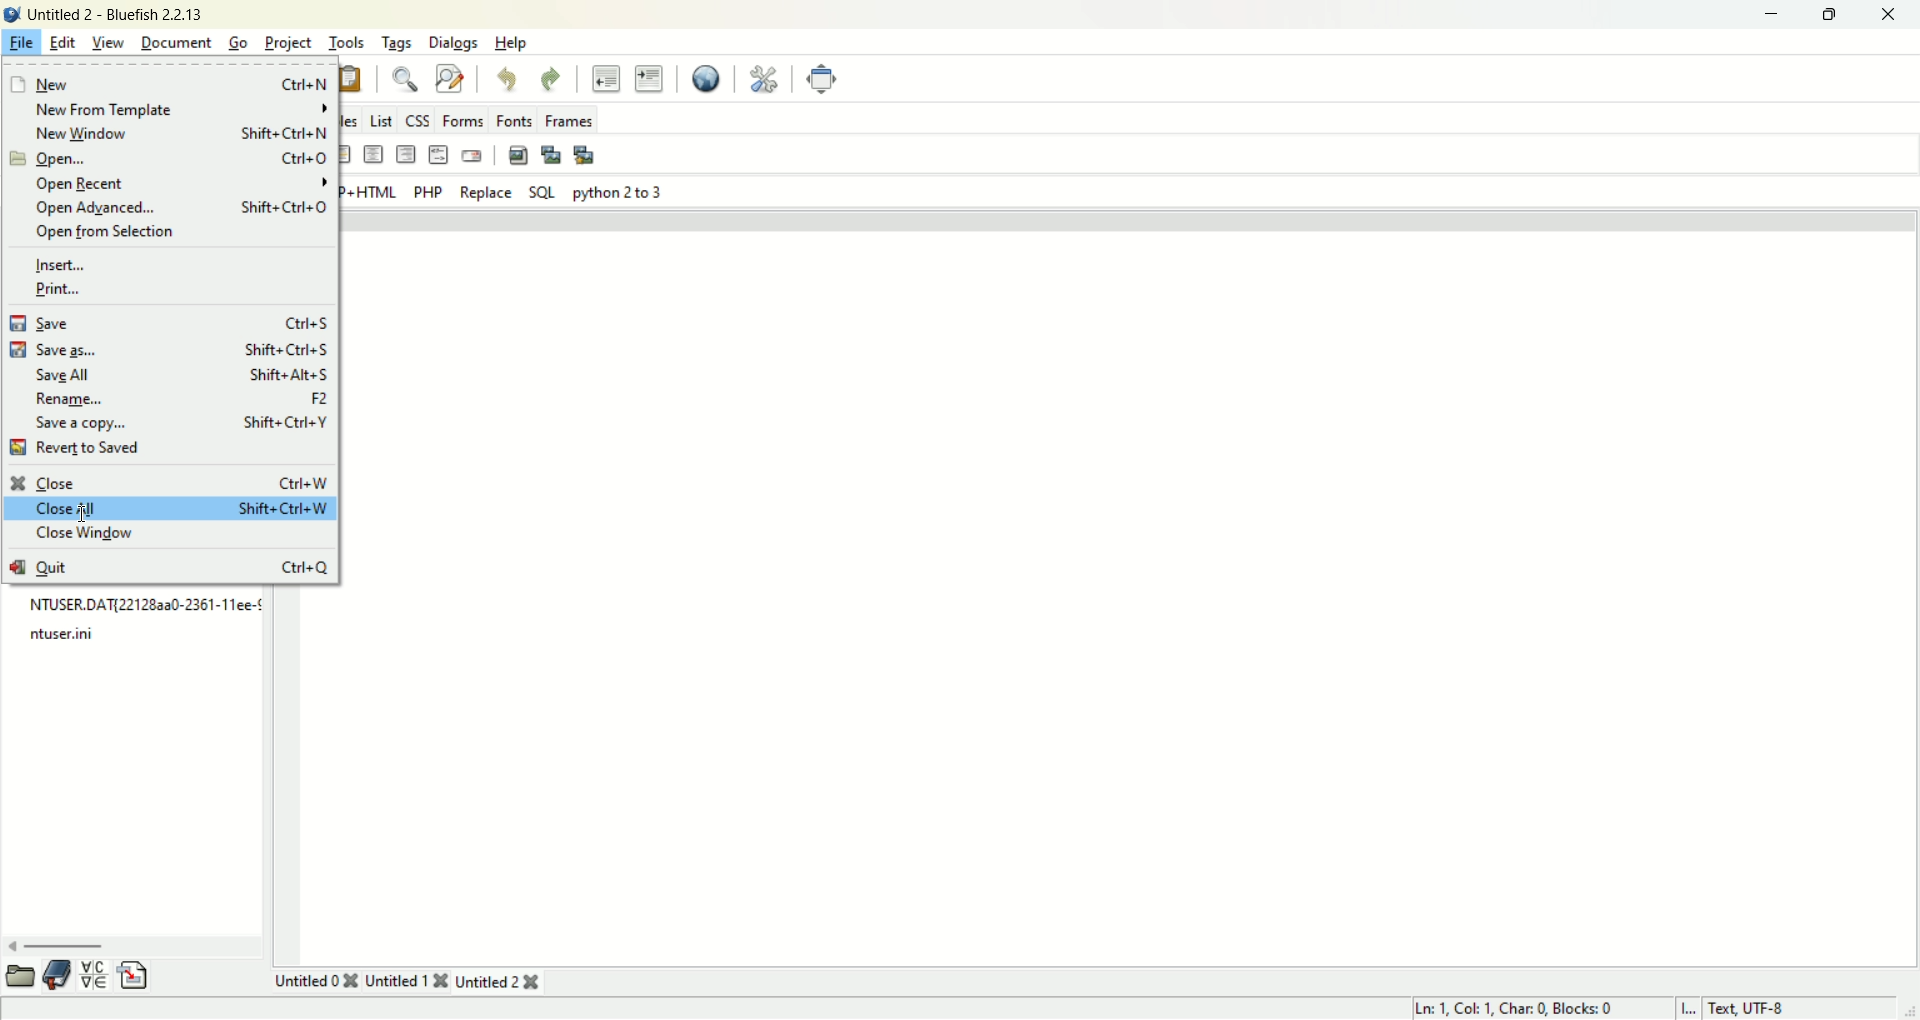 This screenshot has height=1020, width=1920. I want to click on quit, so click(169, 564).